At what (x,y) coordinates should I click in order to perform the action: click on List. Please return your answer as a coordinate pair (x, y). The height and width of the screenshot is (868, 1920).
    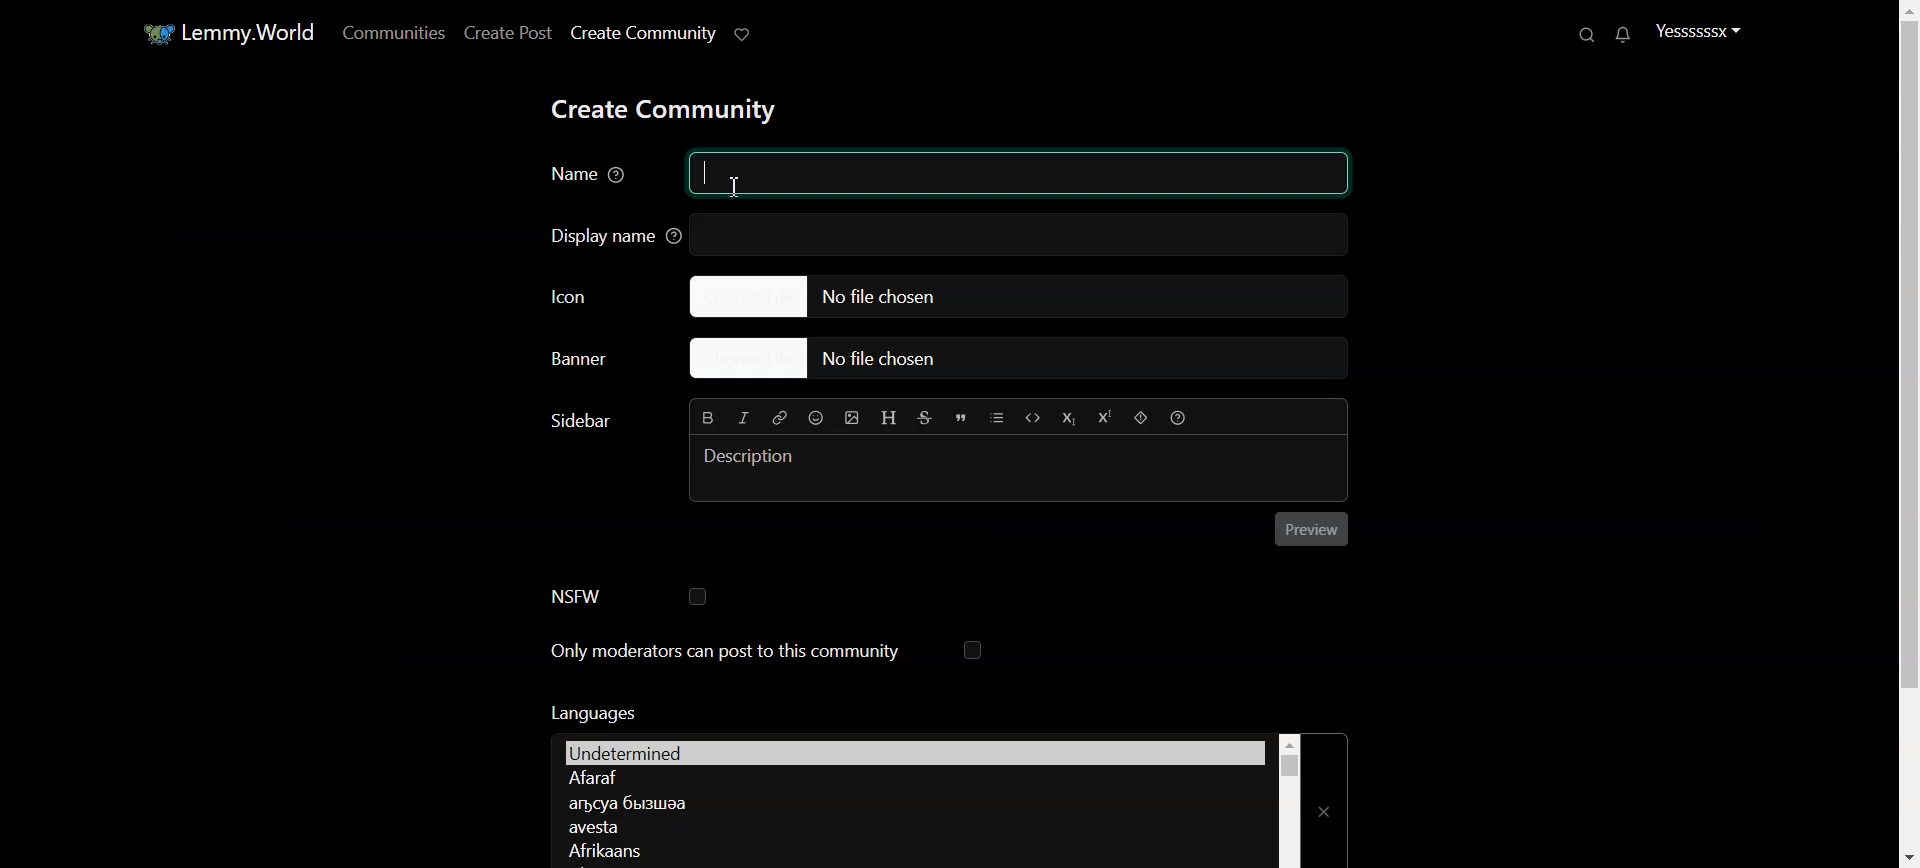
    Looking at the image, I should click on (997, 417).